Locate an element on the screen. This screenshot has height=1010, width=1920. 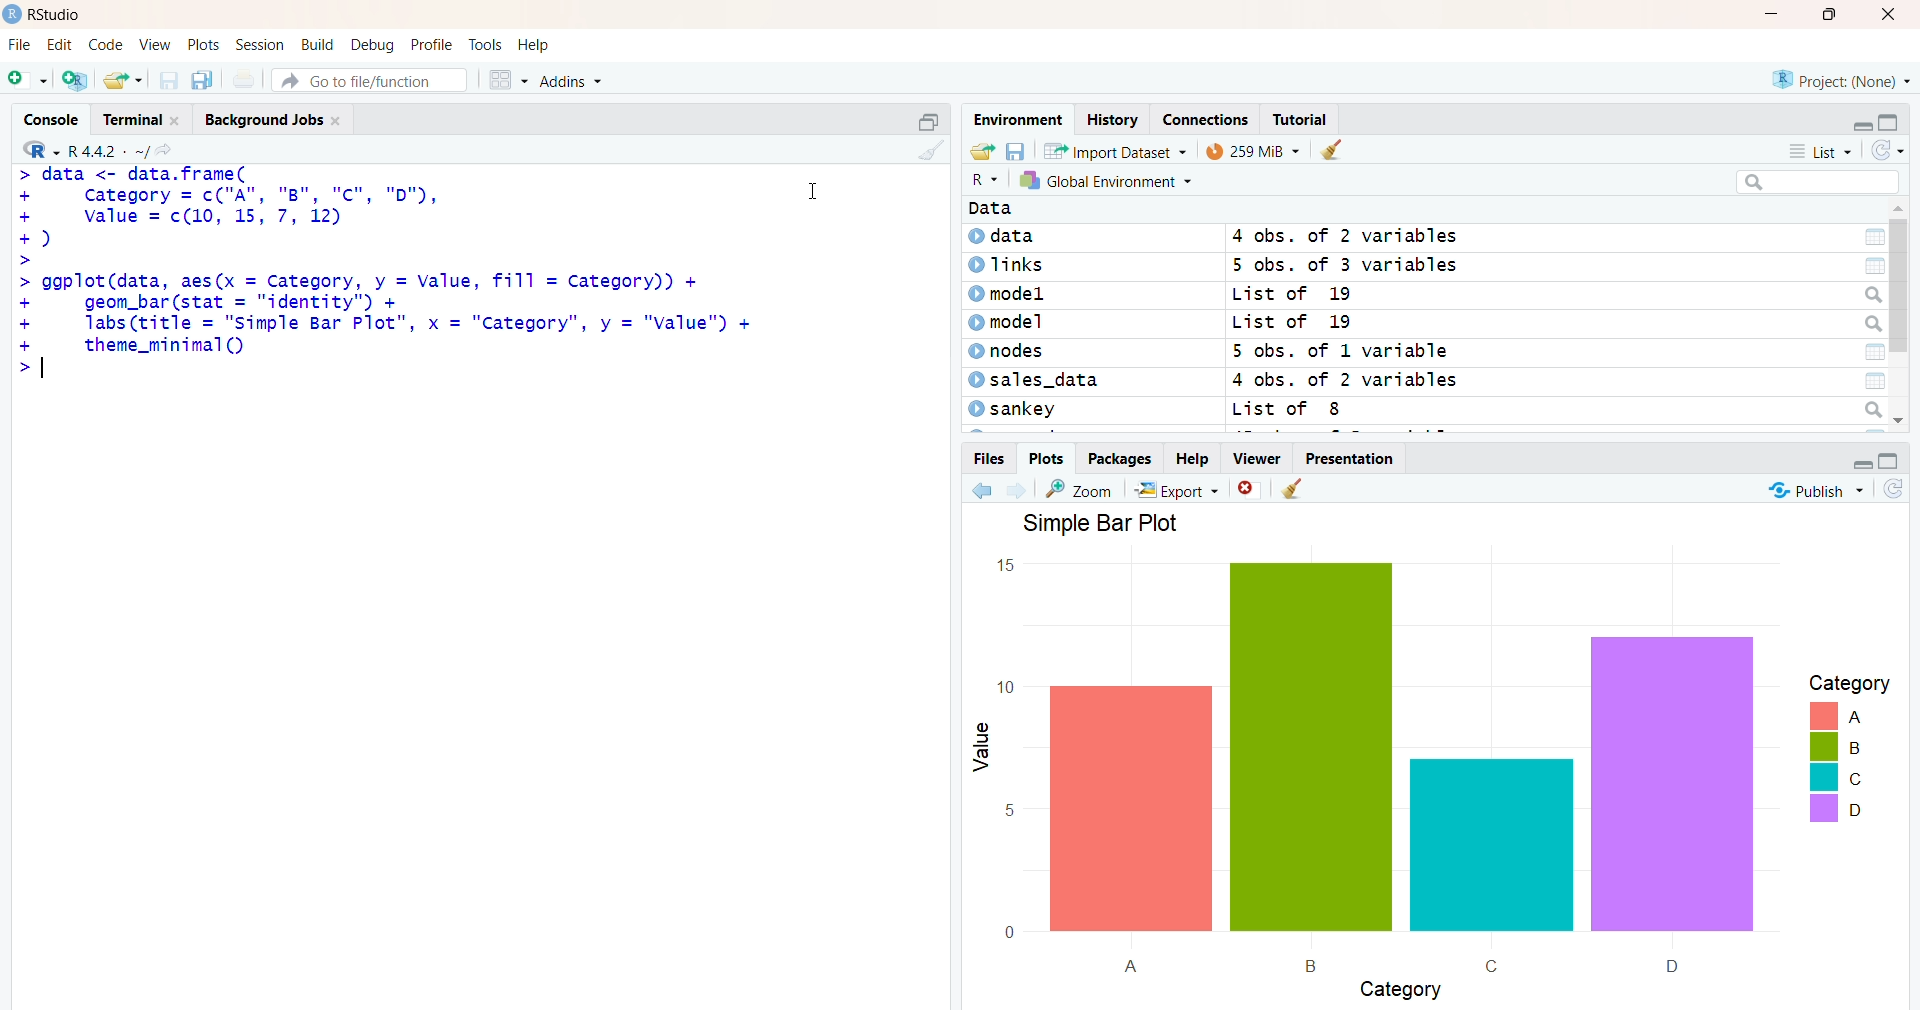
clear all plots is located at coordinates (1294, 490).